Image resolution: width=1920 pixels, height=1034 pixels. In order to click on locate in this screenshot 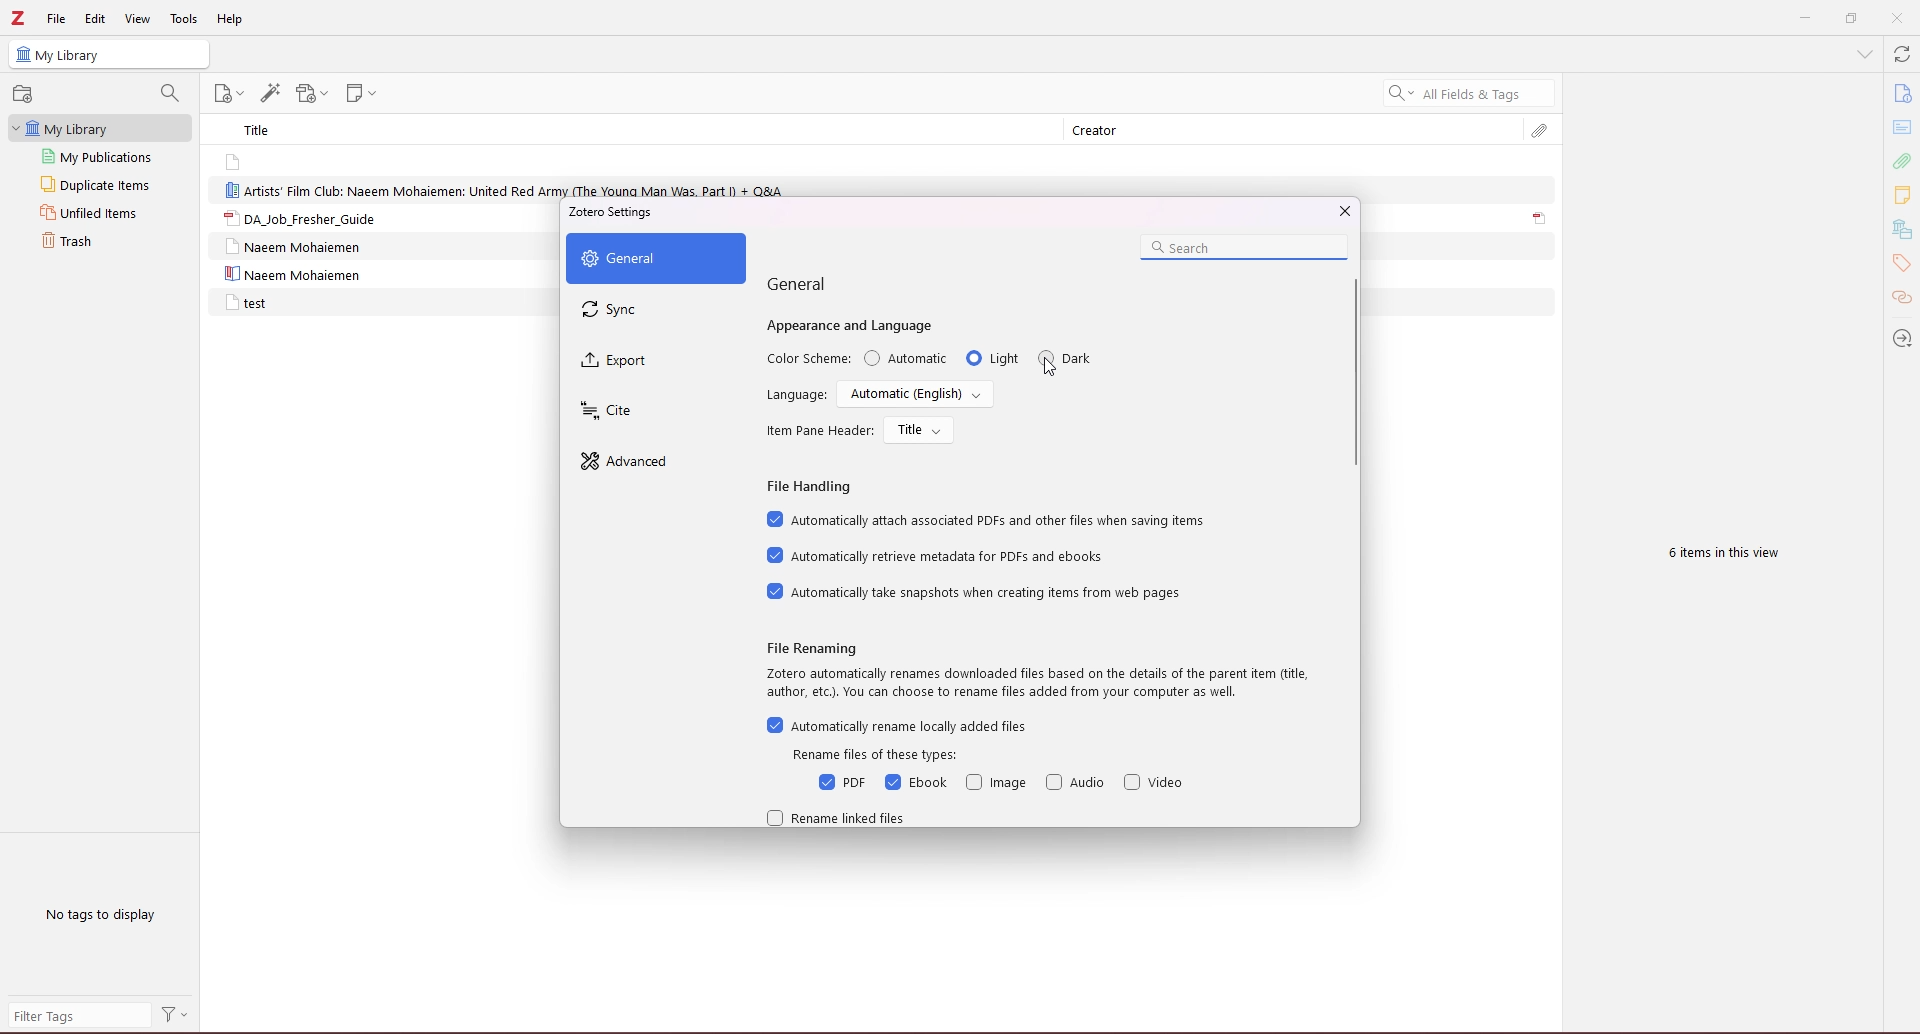, I will do `click(1900, 338)`.